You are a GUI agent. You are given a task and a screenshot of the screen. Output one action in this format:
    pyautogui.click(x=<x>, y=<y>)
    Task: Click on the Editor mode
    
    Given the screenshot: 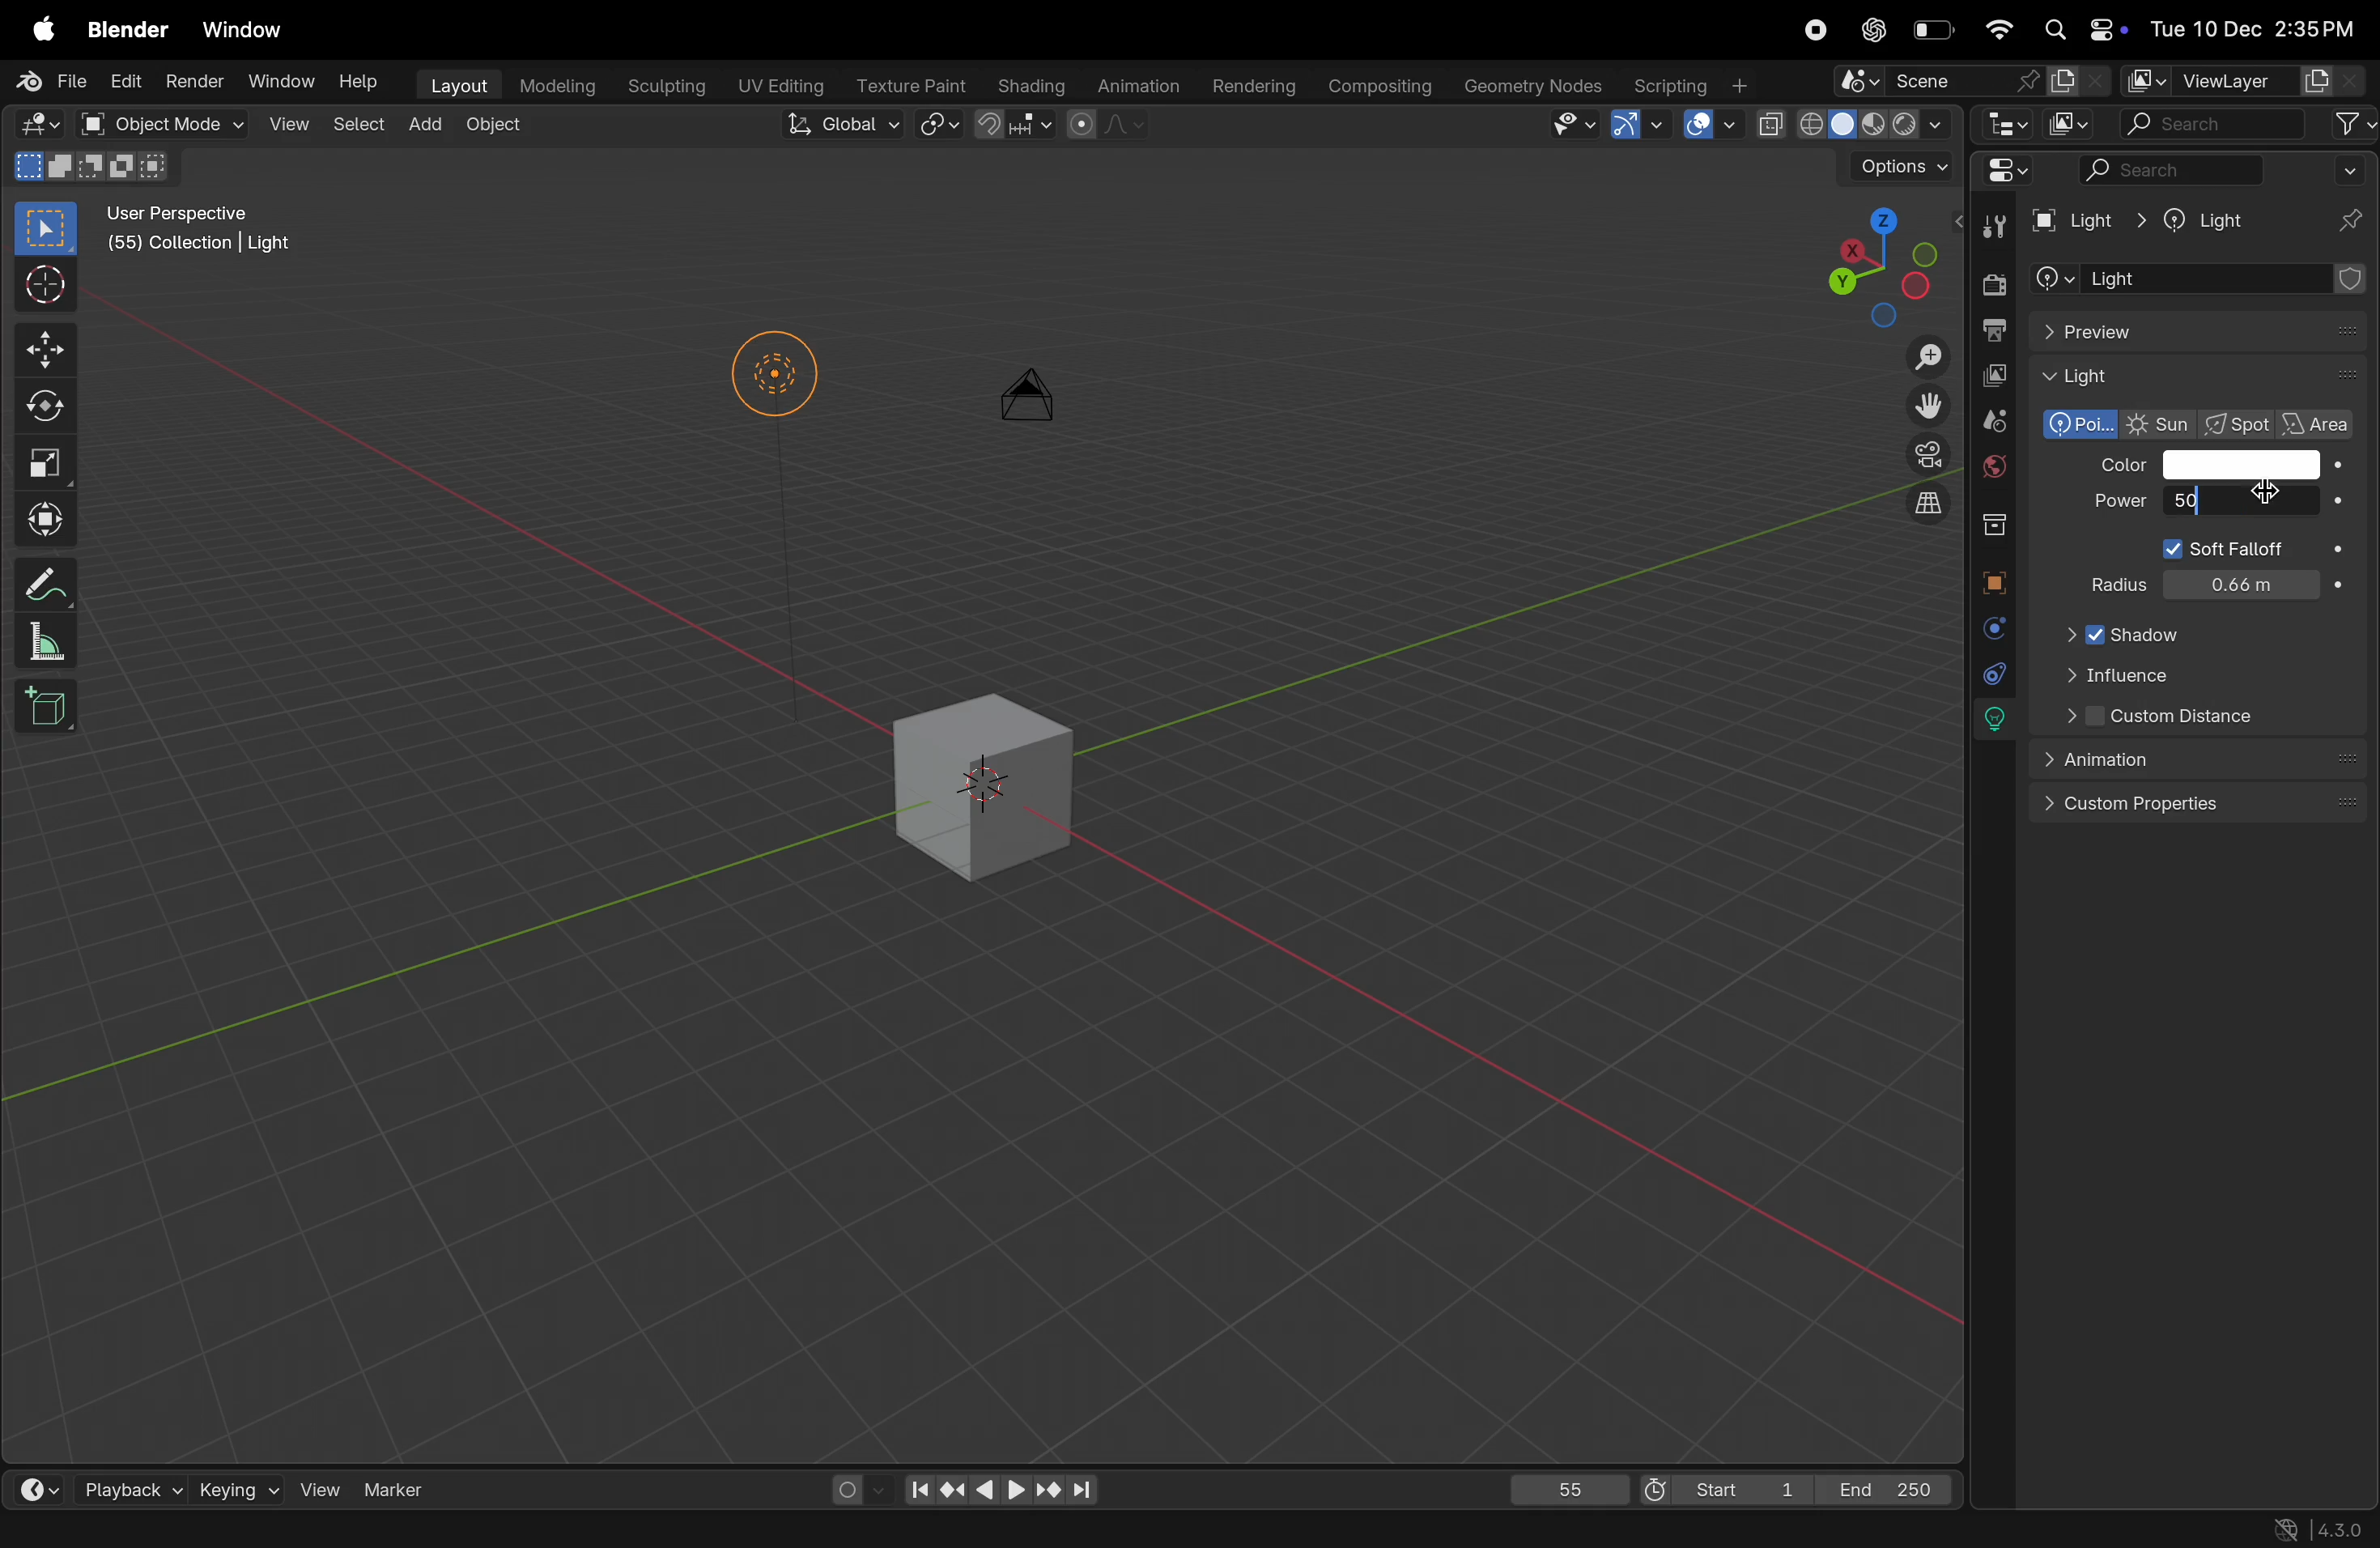 What is the action you would take?
    pyautogui.click(x=39, y=124)
    